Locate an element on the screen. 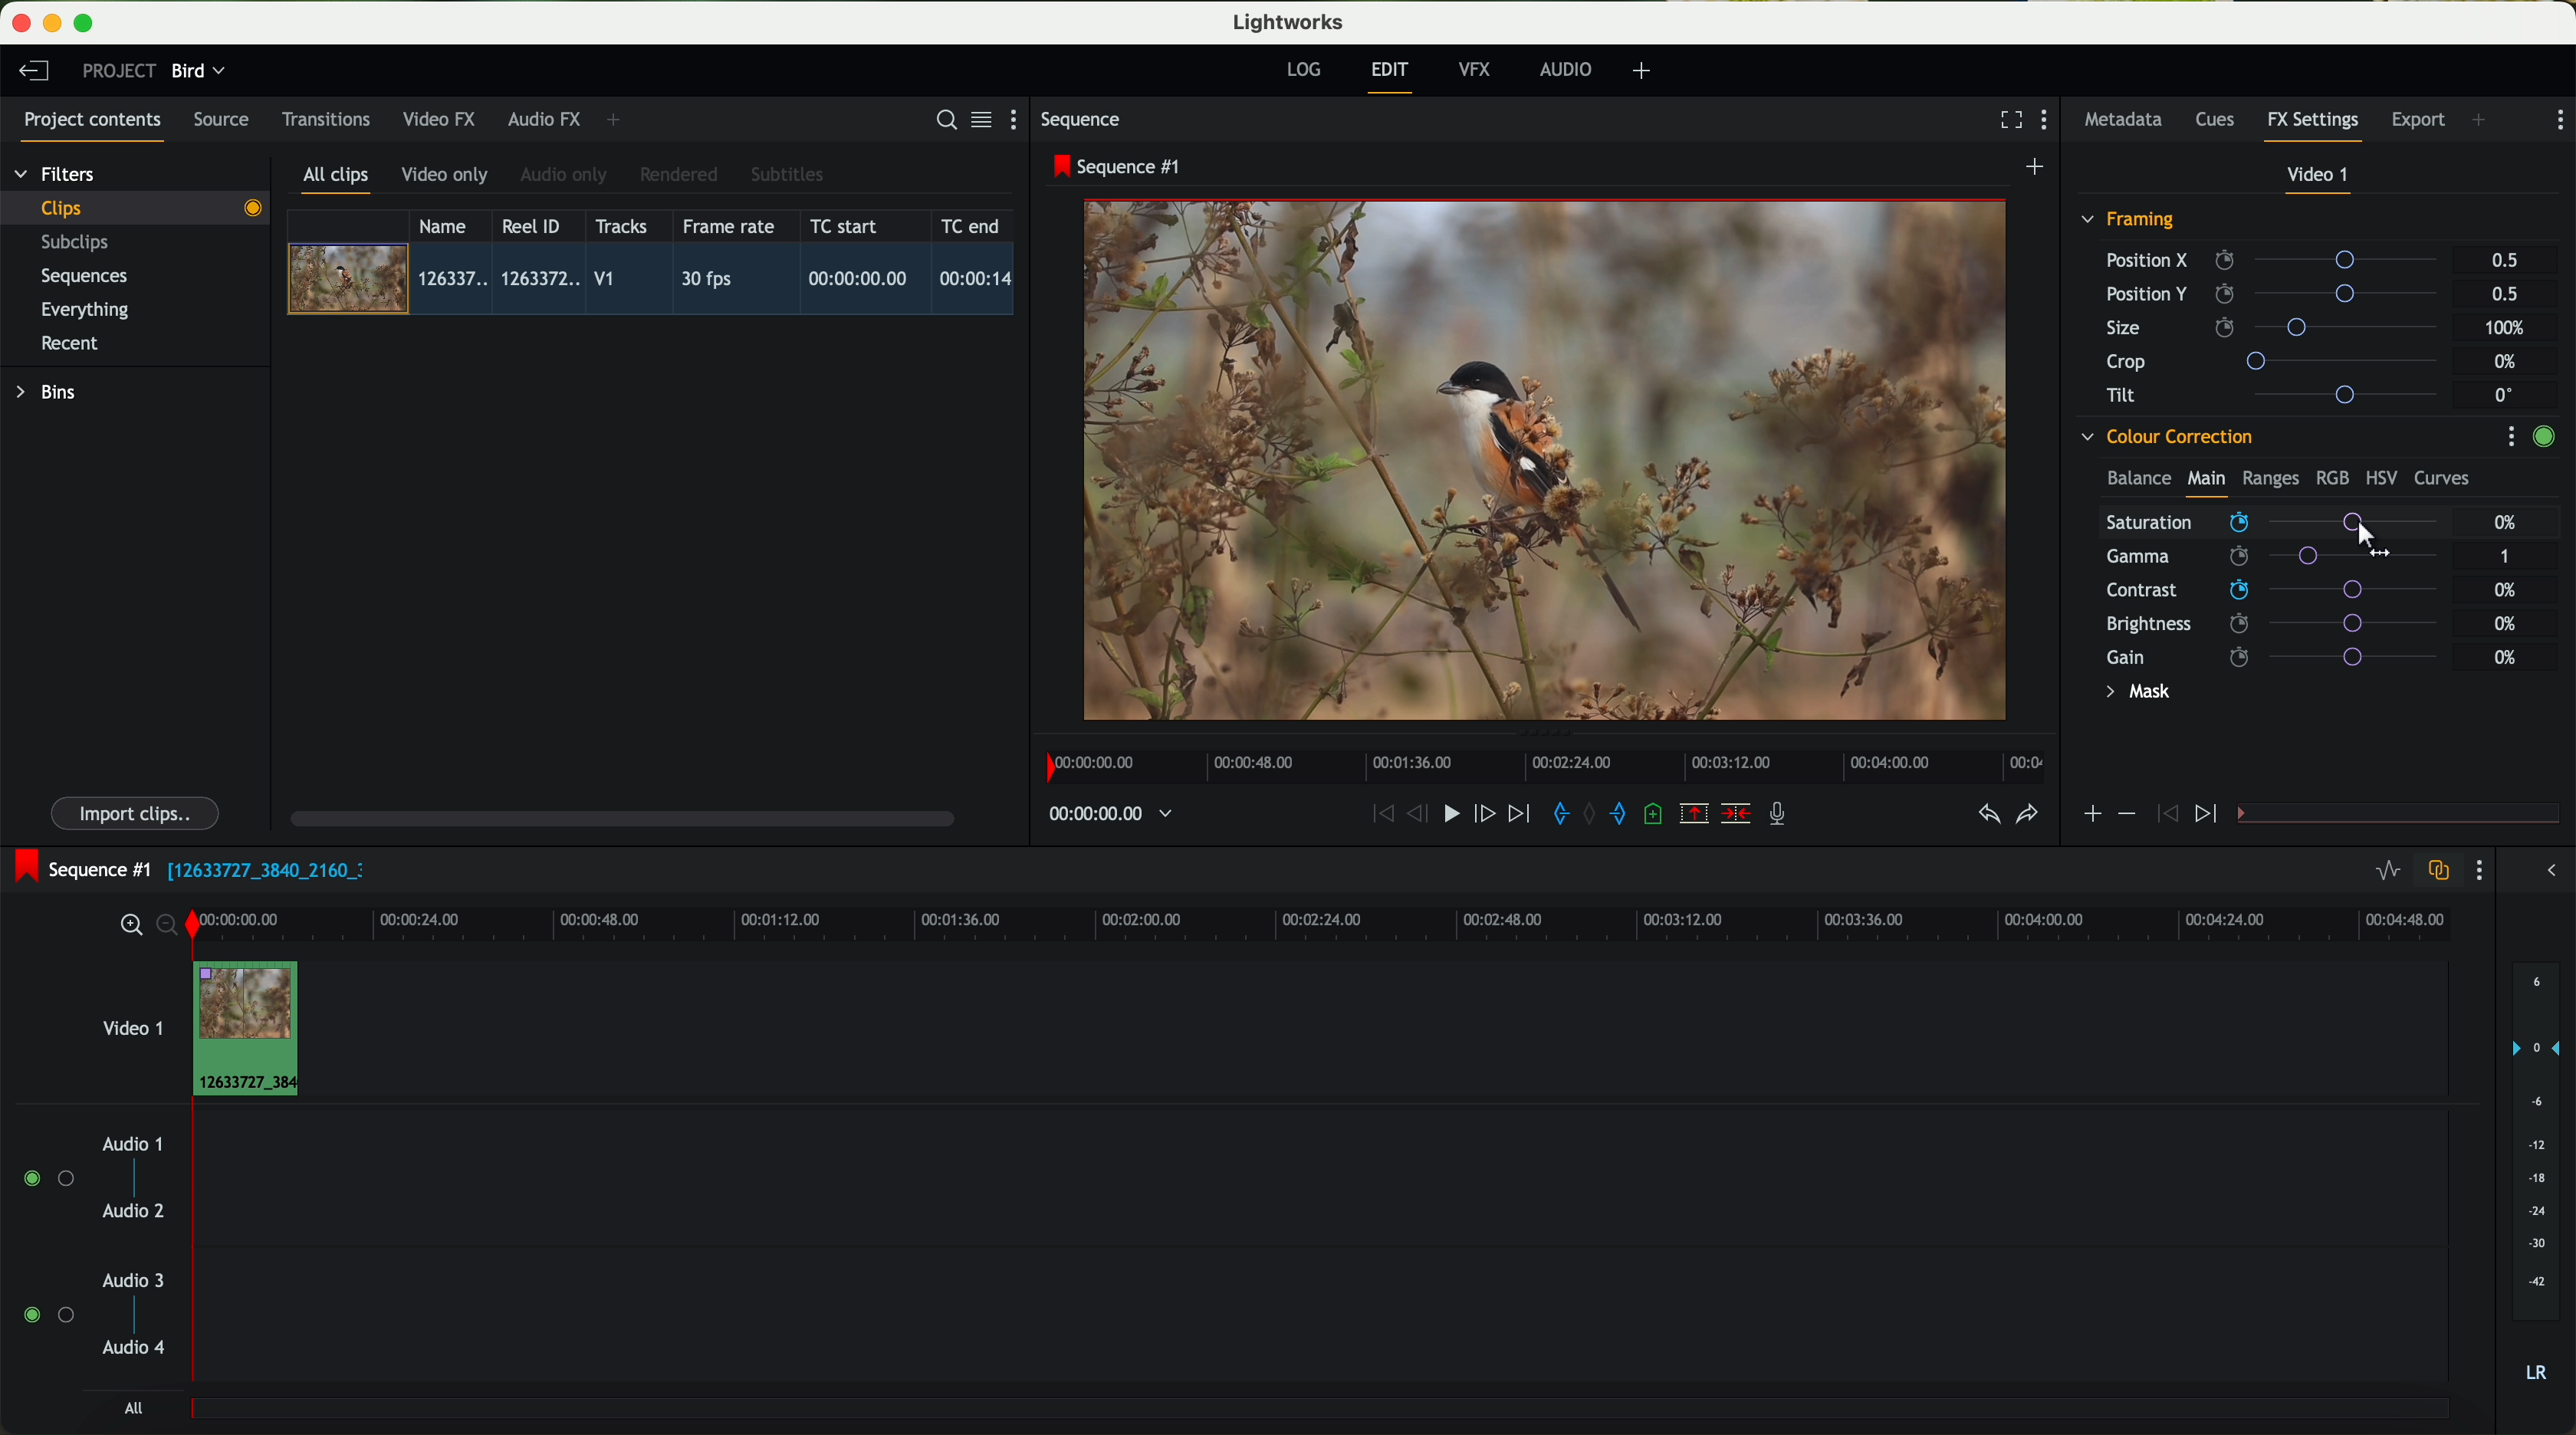  bins is located at coordinates (49, 393).